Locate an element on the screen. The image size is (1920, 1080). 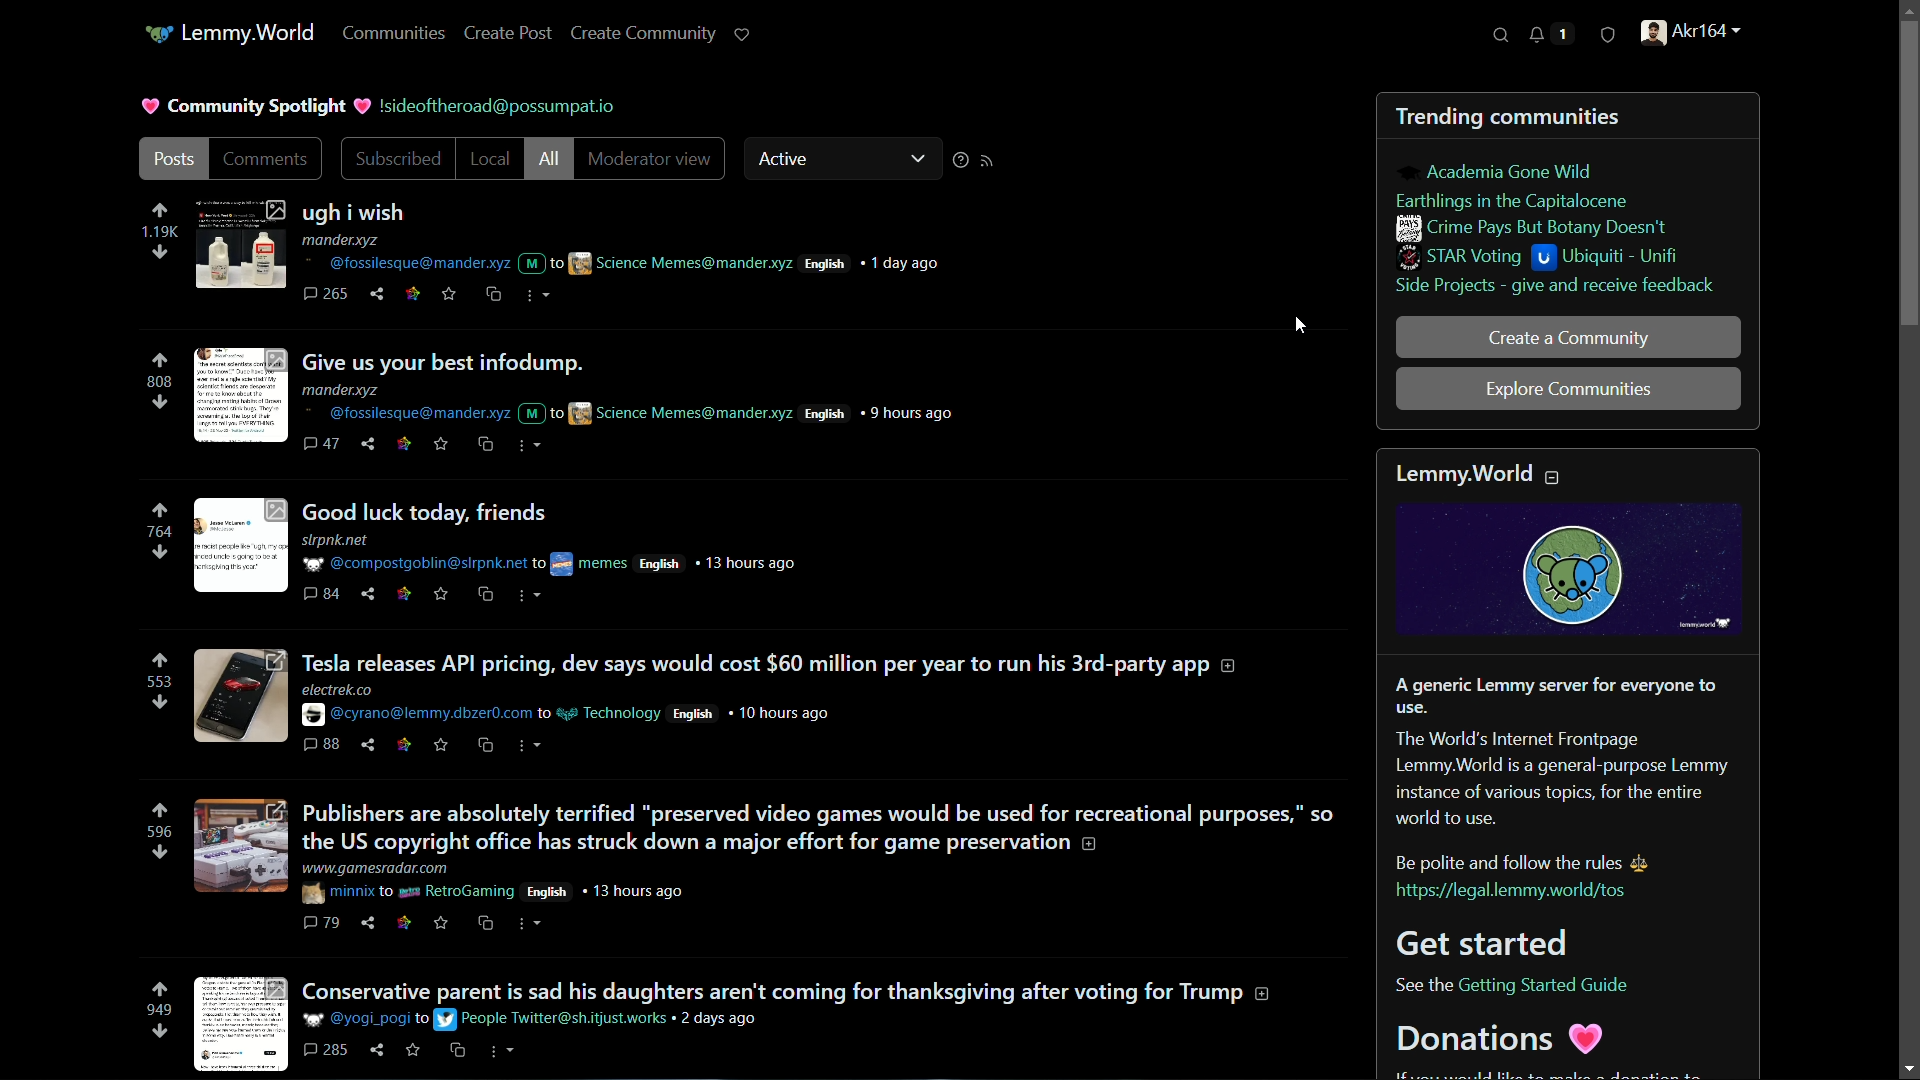
808 is located at coordinates (160, 383).